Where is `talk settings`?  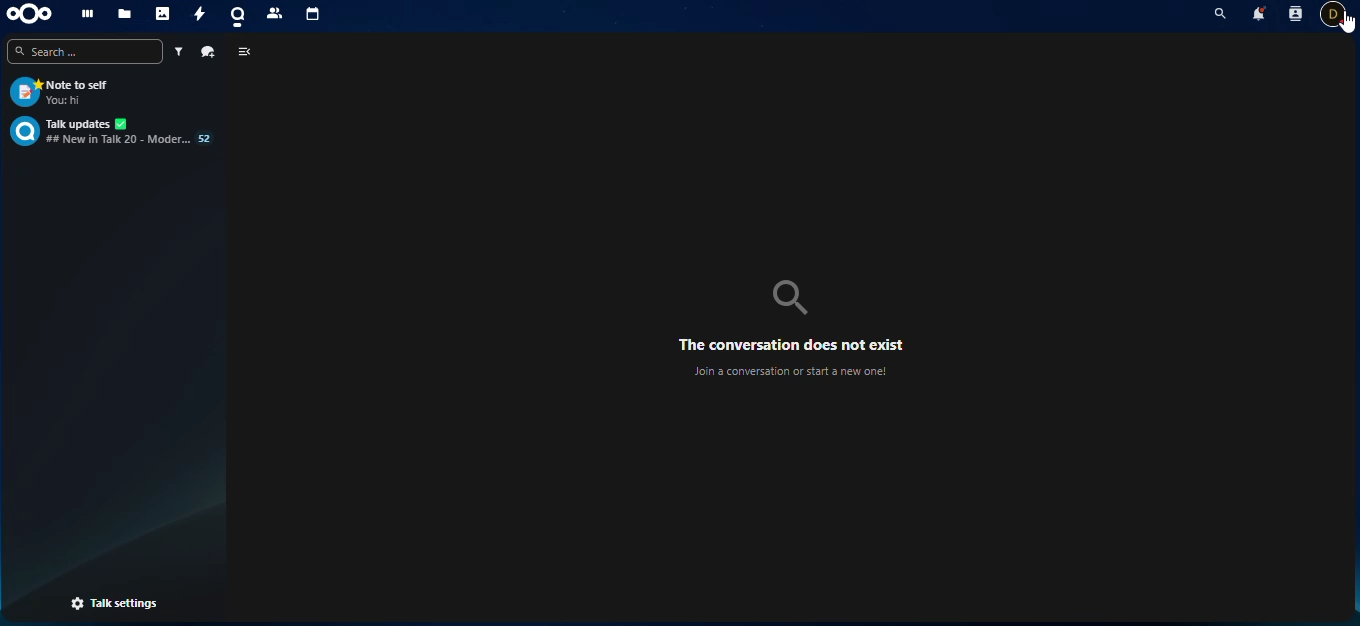
talk settings is located at coordinates (114, 603).